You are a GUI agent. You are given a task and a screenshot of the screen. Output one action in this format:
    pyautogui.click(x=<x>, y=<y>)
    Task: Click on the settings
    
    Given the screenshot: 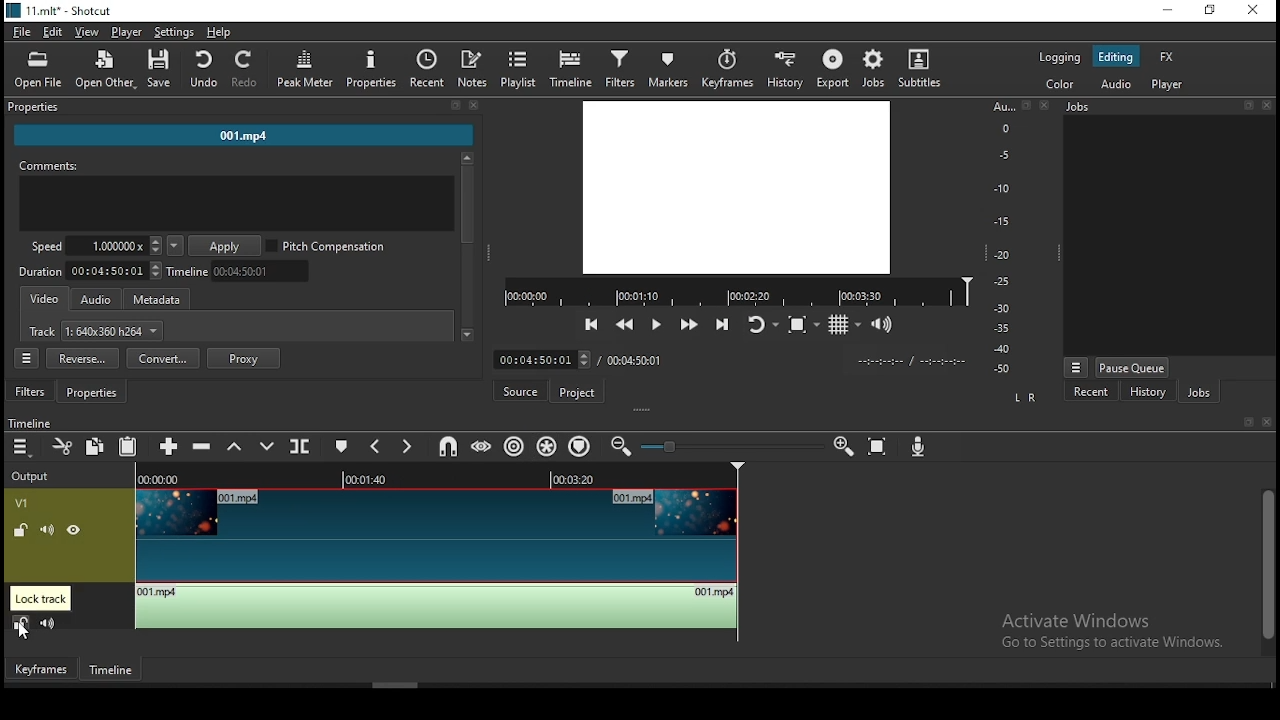 What is the action you would take?
    pyautogui.click(x=174, y=33)
    